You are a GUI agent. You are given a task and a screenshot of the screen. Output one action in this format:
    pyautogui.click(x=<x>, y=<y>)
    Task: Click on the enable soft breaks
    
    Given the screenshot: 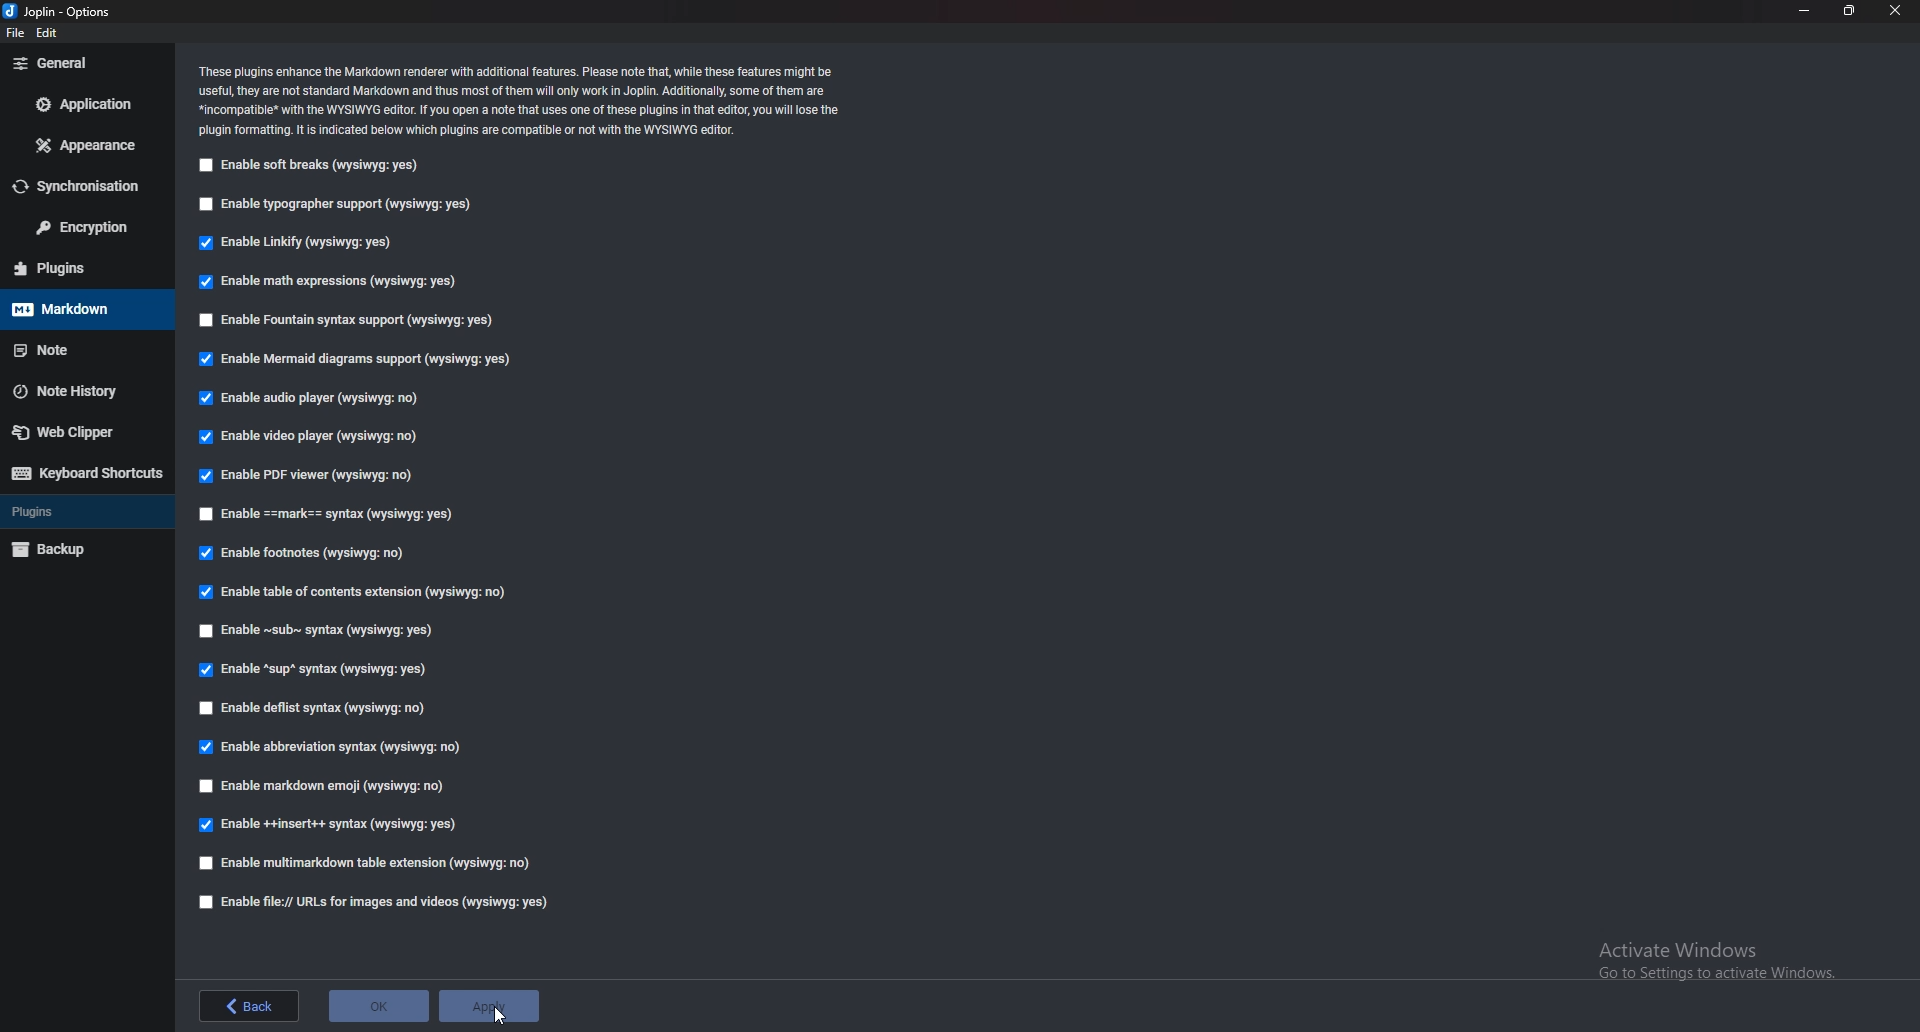 What is the action you would take?
    pyautogui.click(x=312, y=166)
    